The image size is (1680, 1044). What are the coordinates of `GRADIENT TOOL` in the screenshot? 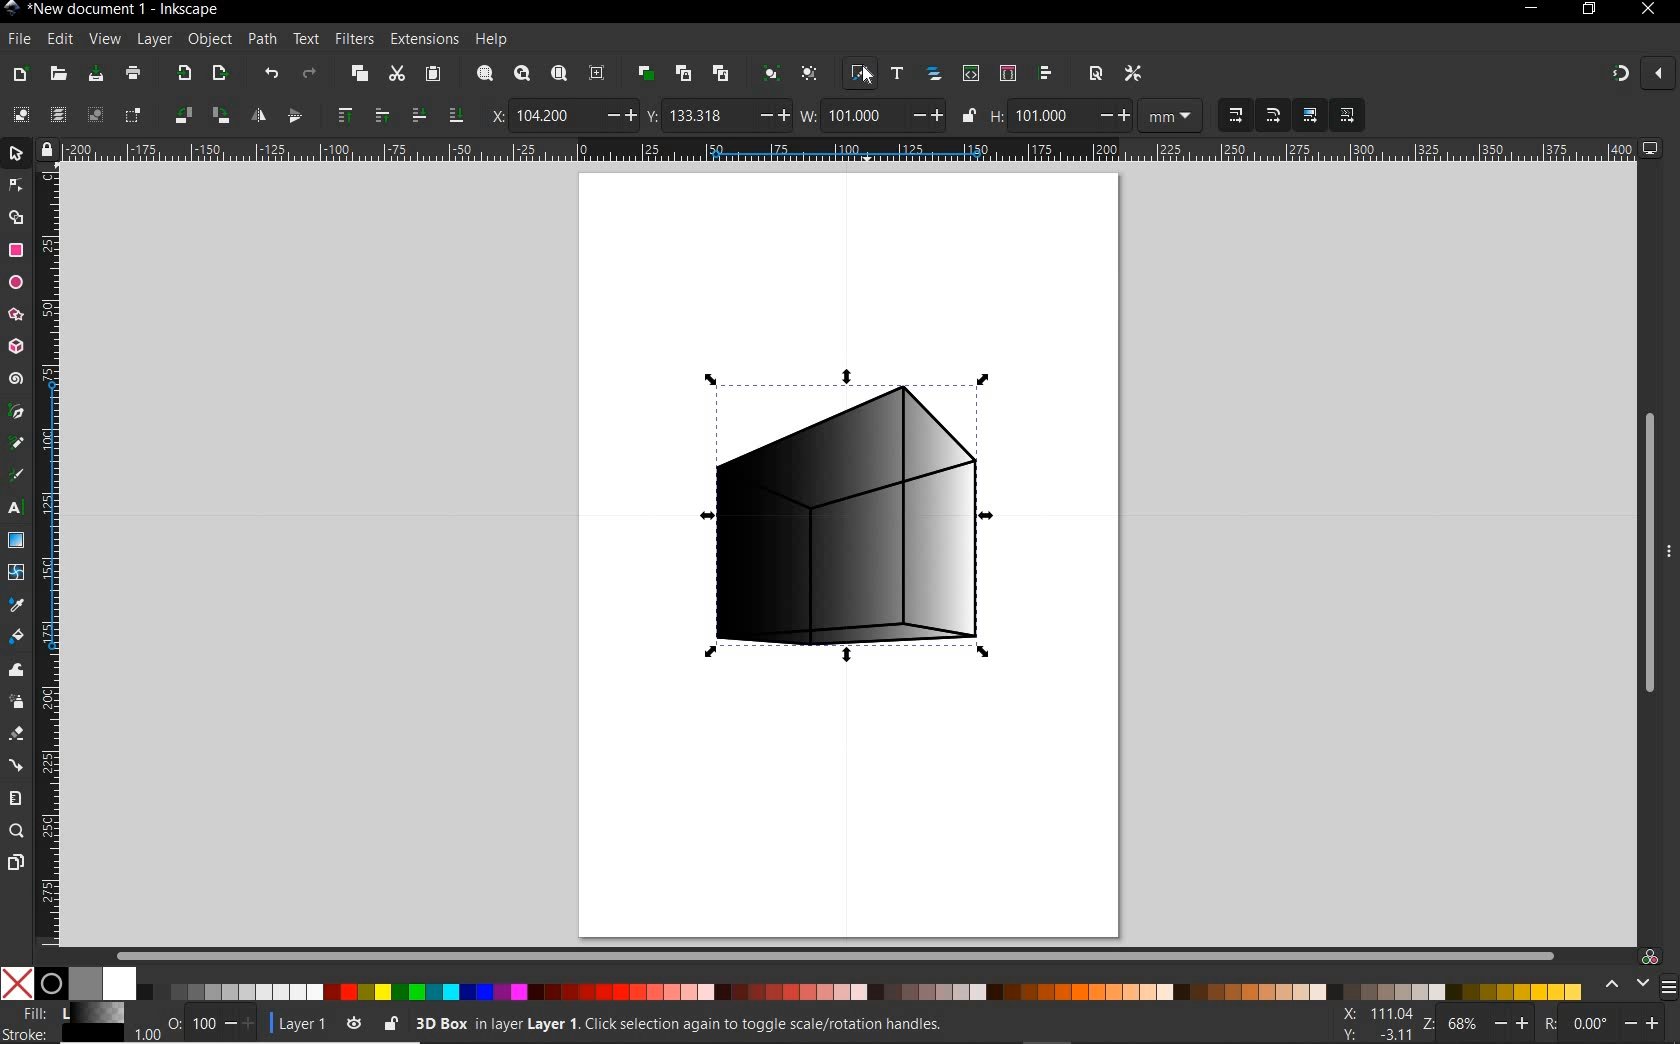 It's located at (15, 540).